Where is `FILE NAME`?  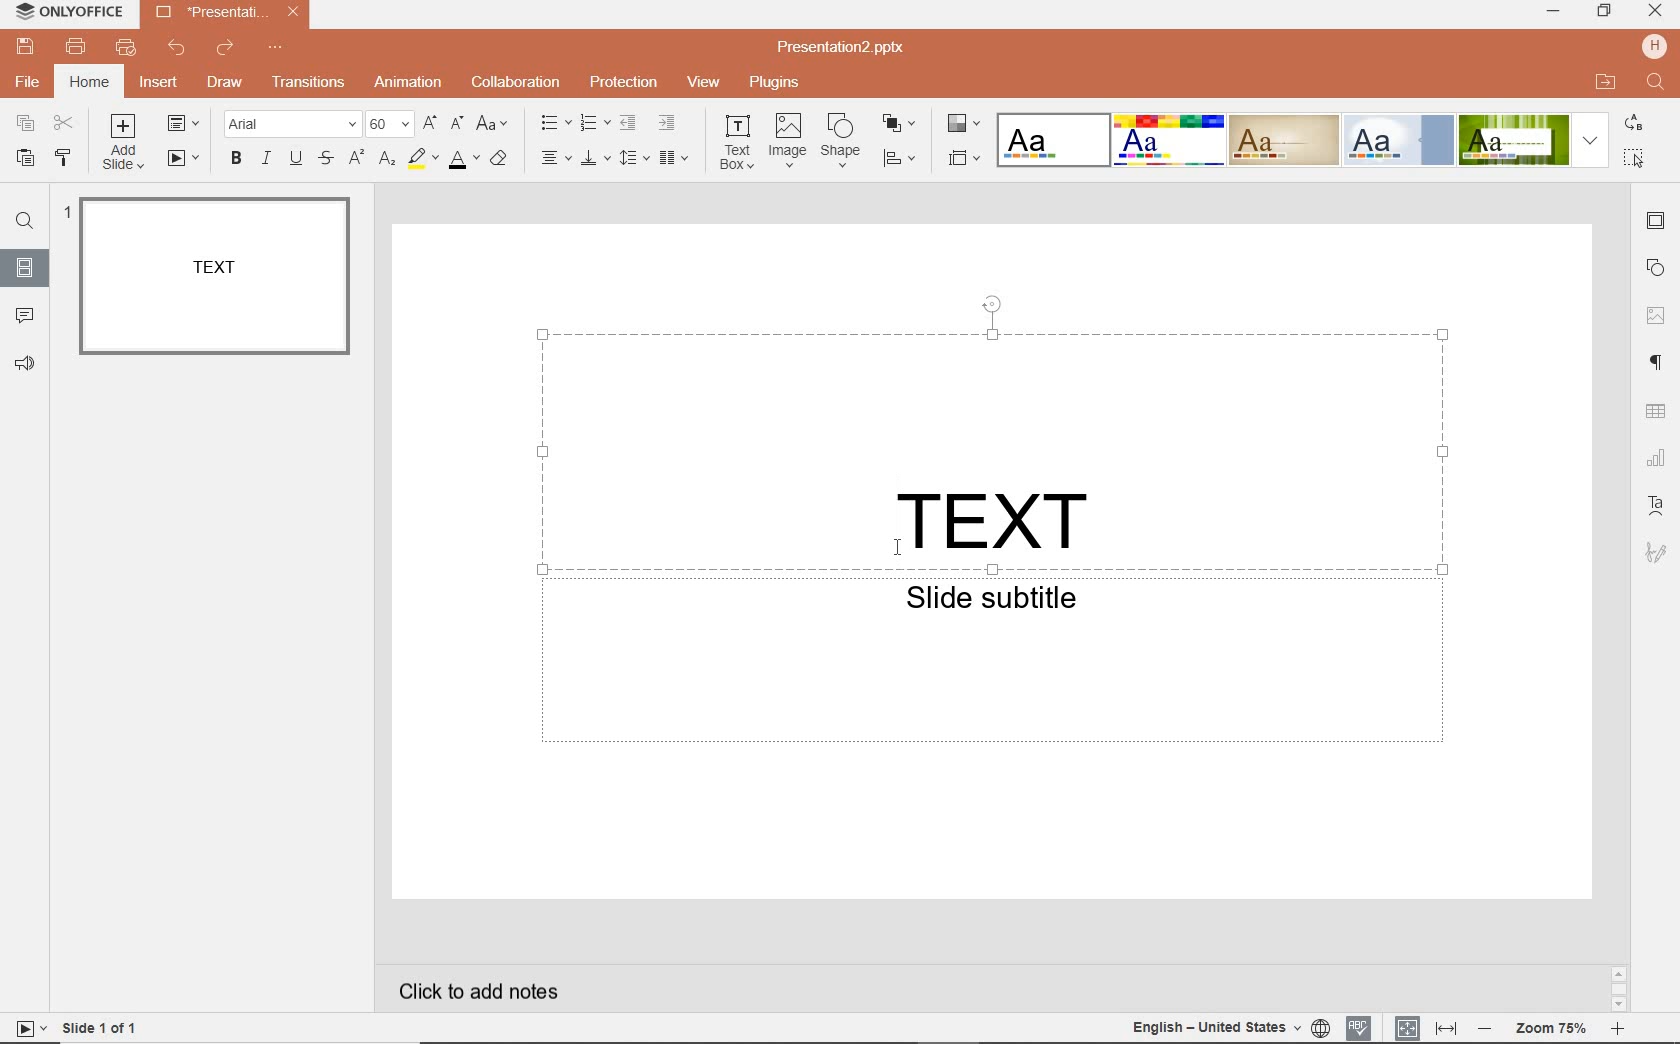 FILE NAME is located at coordinates (210, 11).